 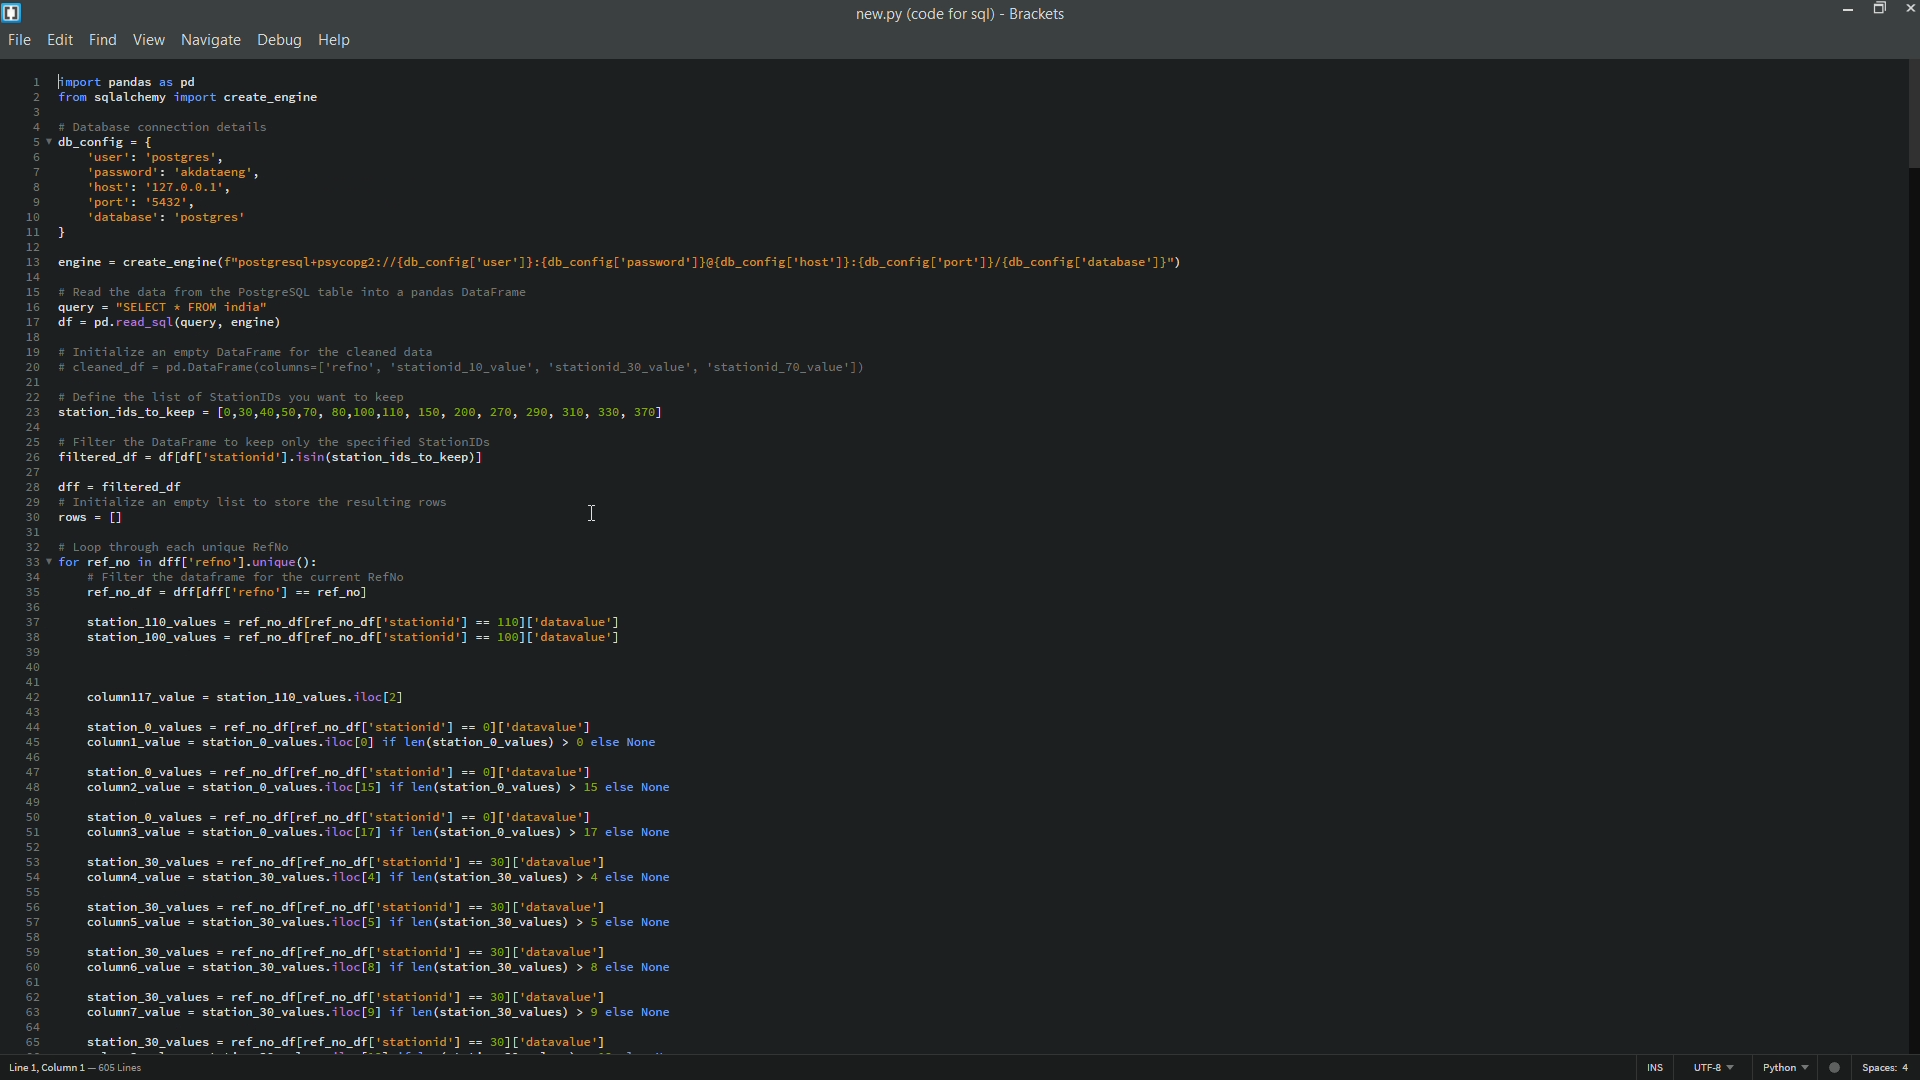 I want to click on ins, so click(x=1657, y=1068).